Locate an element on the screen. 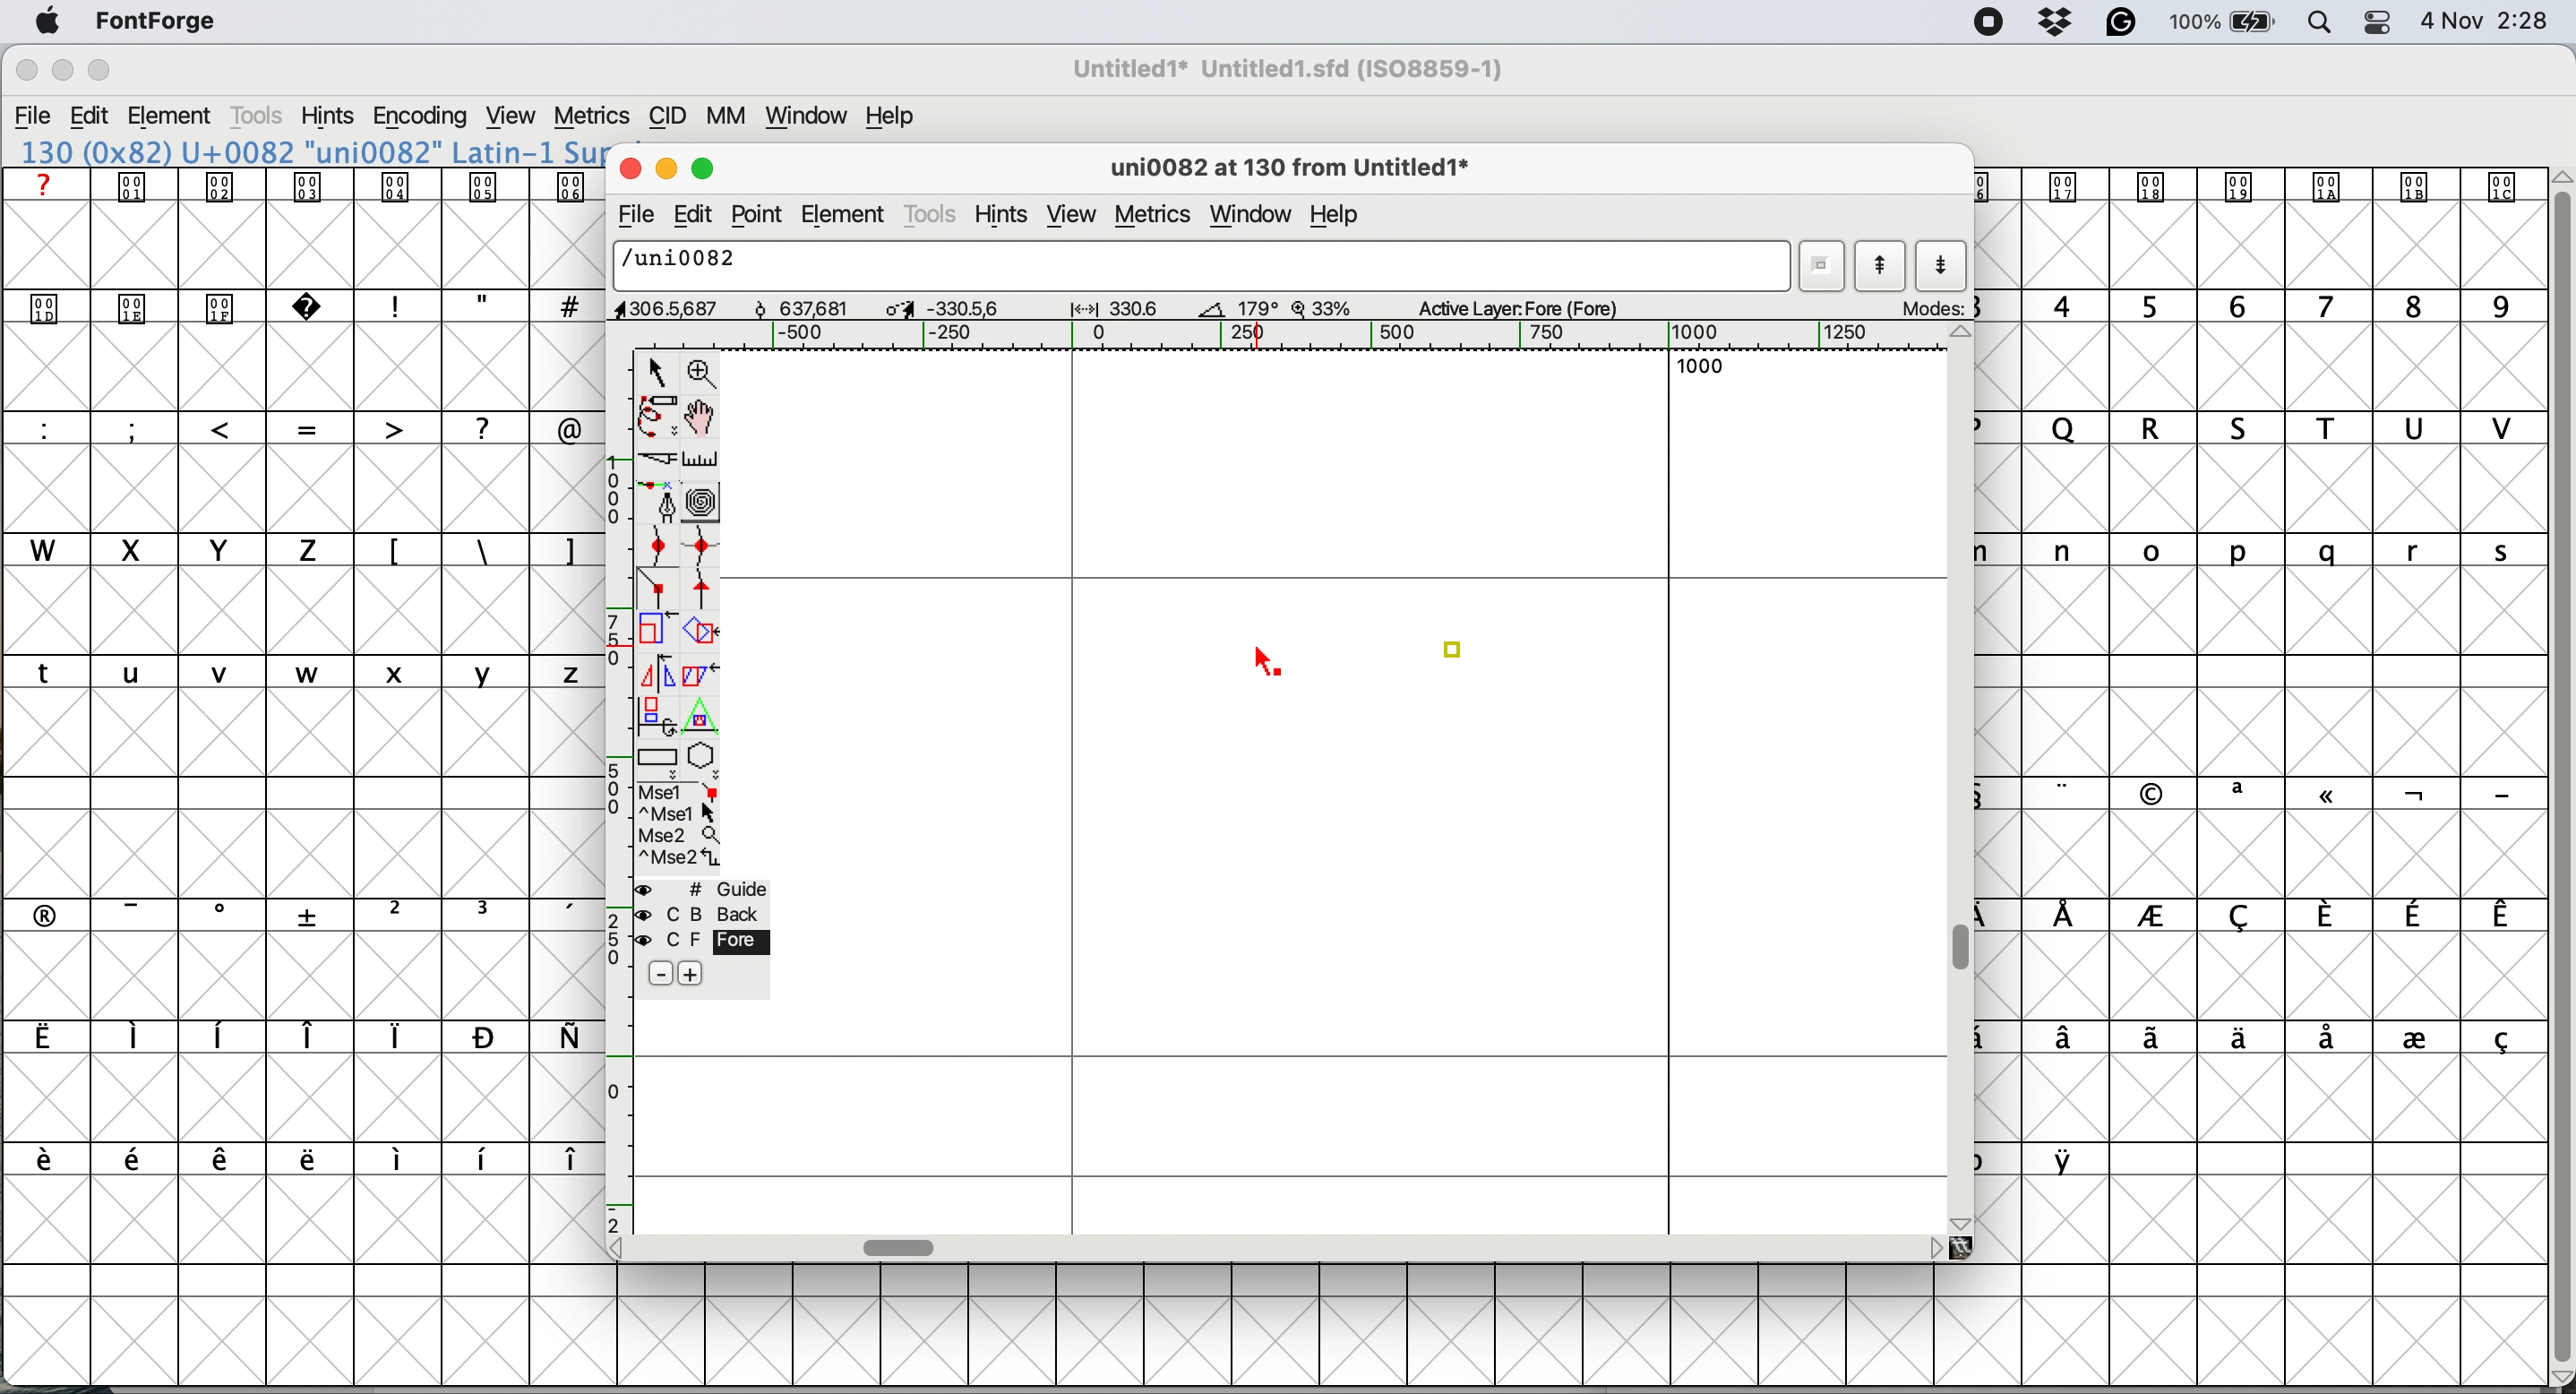 The height and width of the screenshot is (1394, 2576). add a tangent point is located at coordinates (704, 589).